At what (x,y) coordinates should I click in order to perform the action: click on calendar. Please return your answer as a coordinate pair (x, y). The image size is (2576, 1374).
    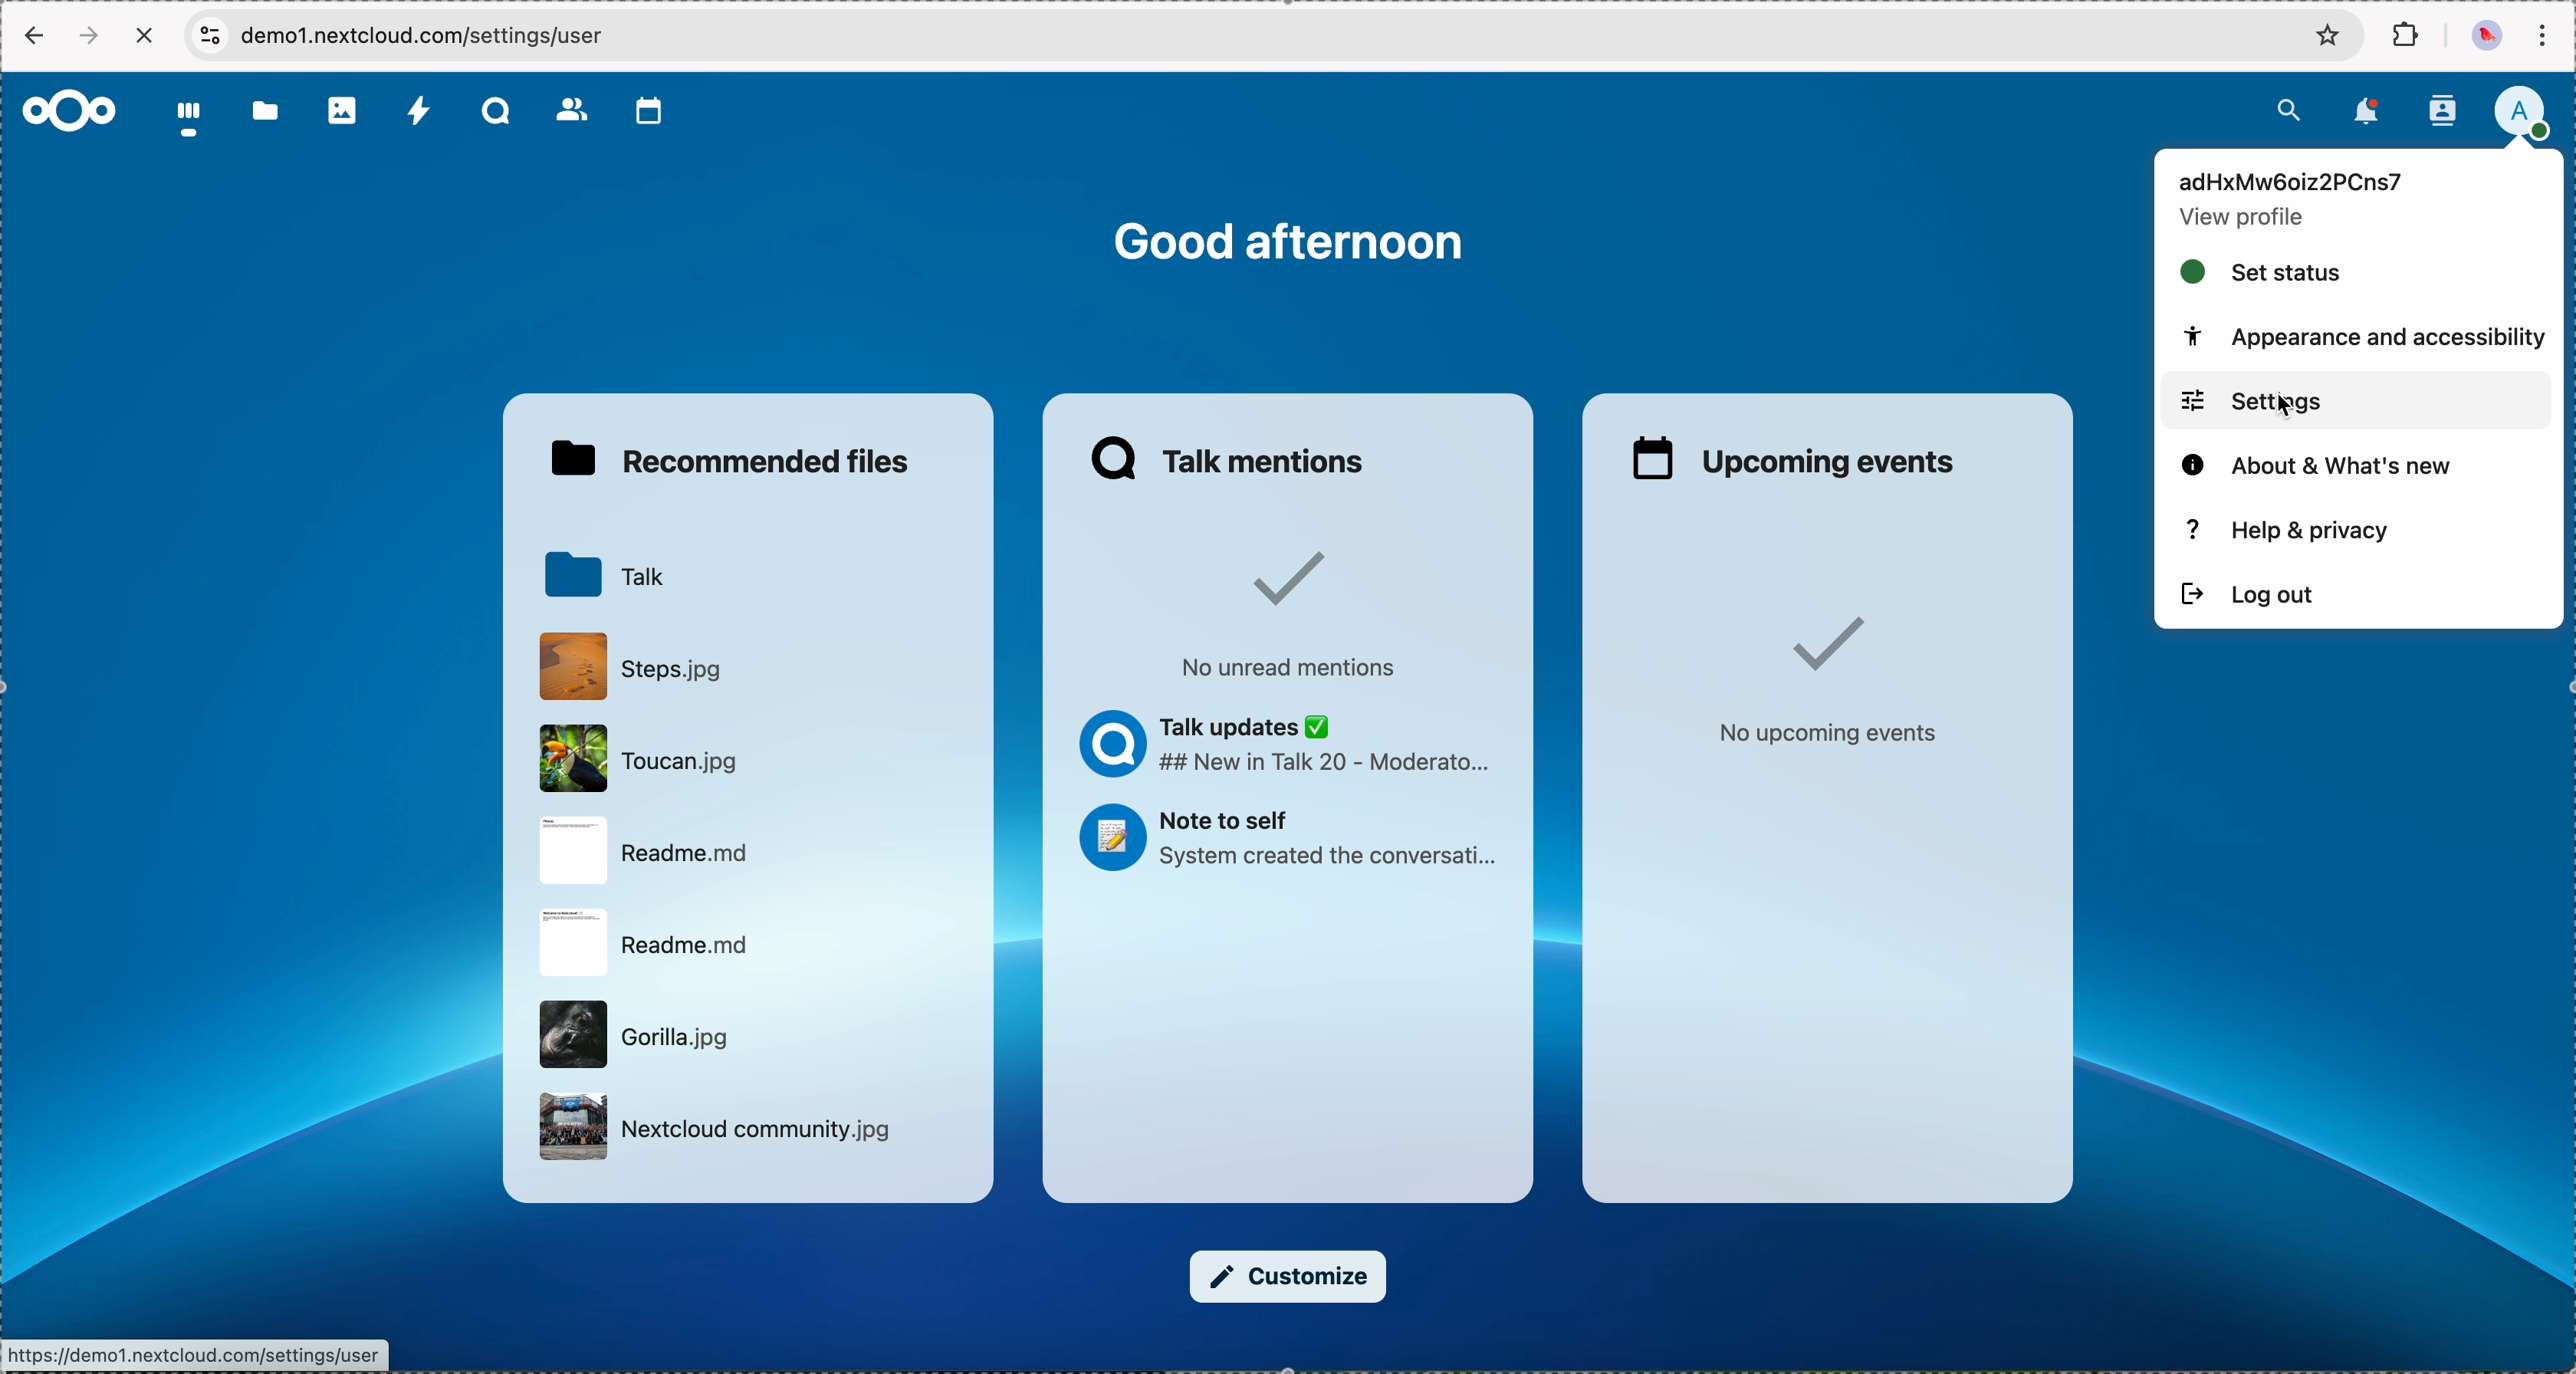
    Looking at the image, I should click on (650, 111).